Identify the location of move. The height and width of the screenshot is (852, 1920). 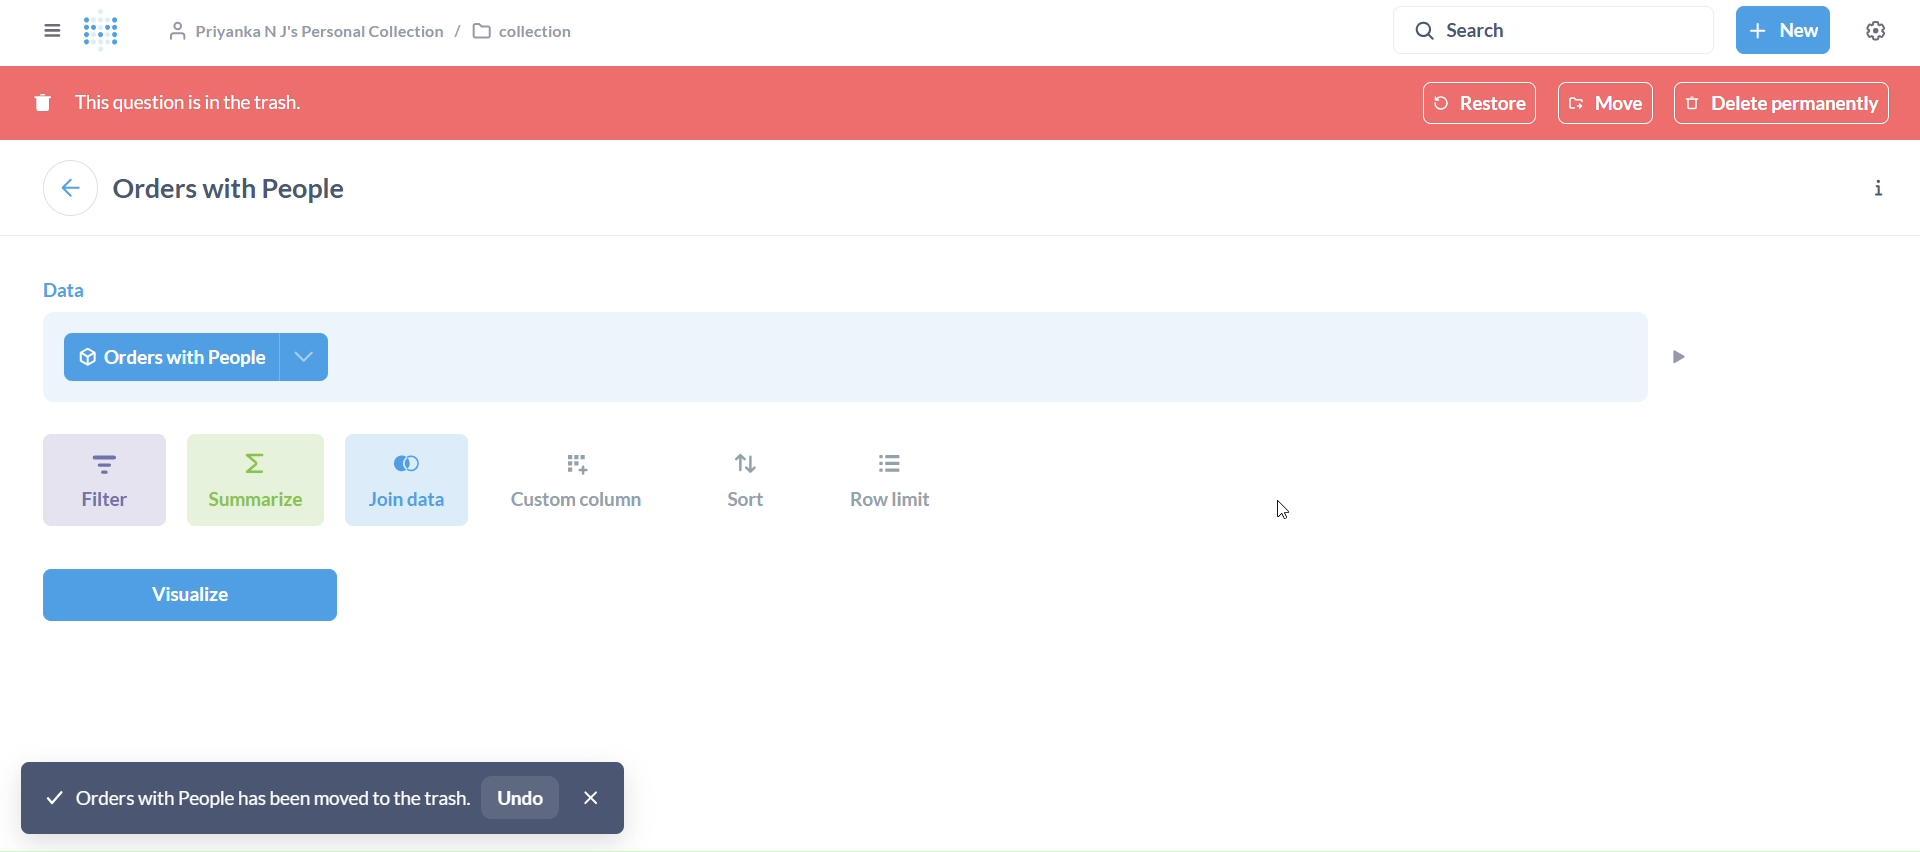
(1605, 103).